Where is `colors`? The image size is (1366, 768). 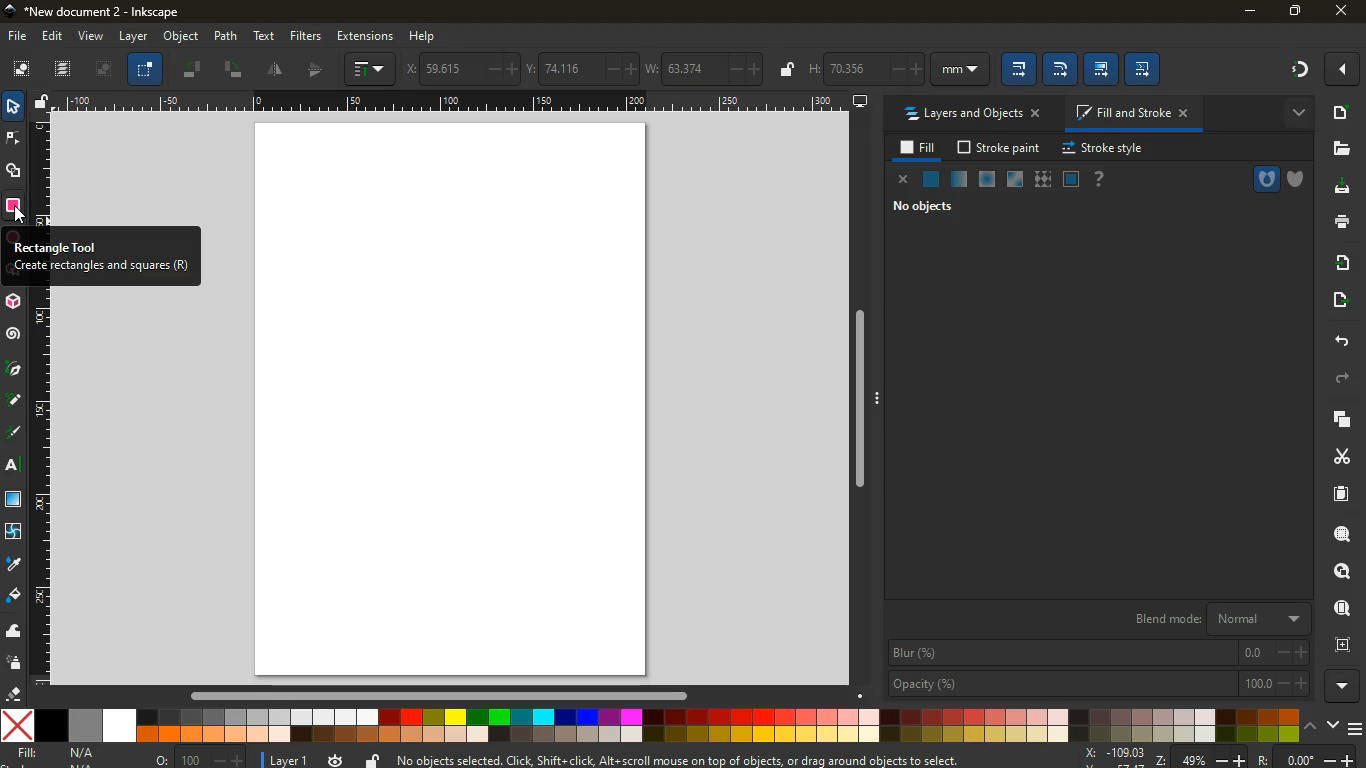
colors is located at coordinates (649, 726).